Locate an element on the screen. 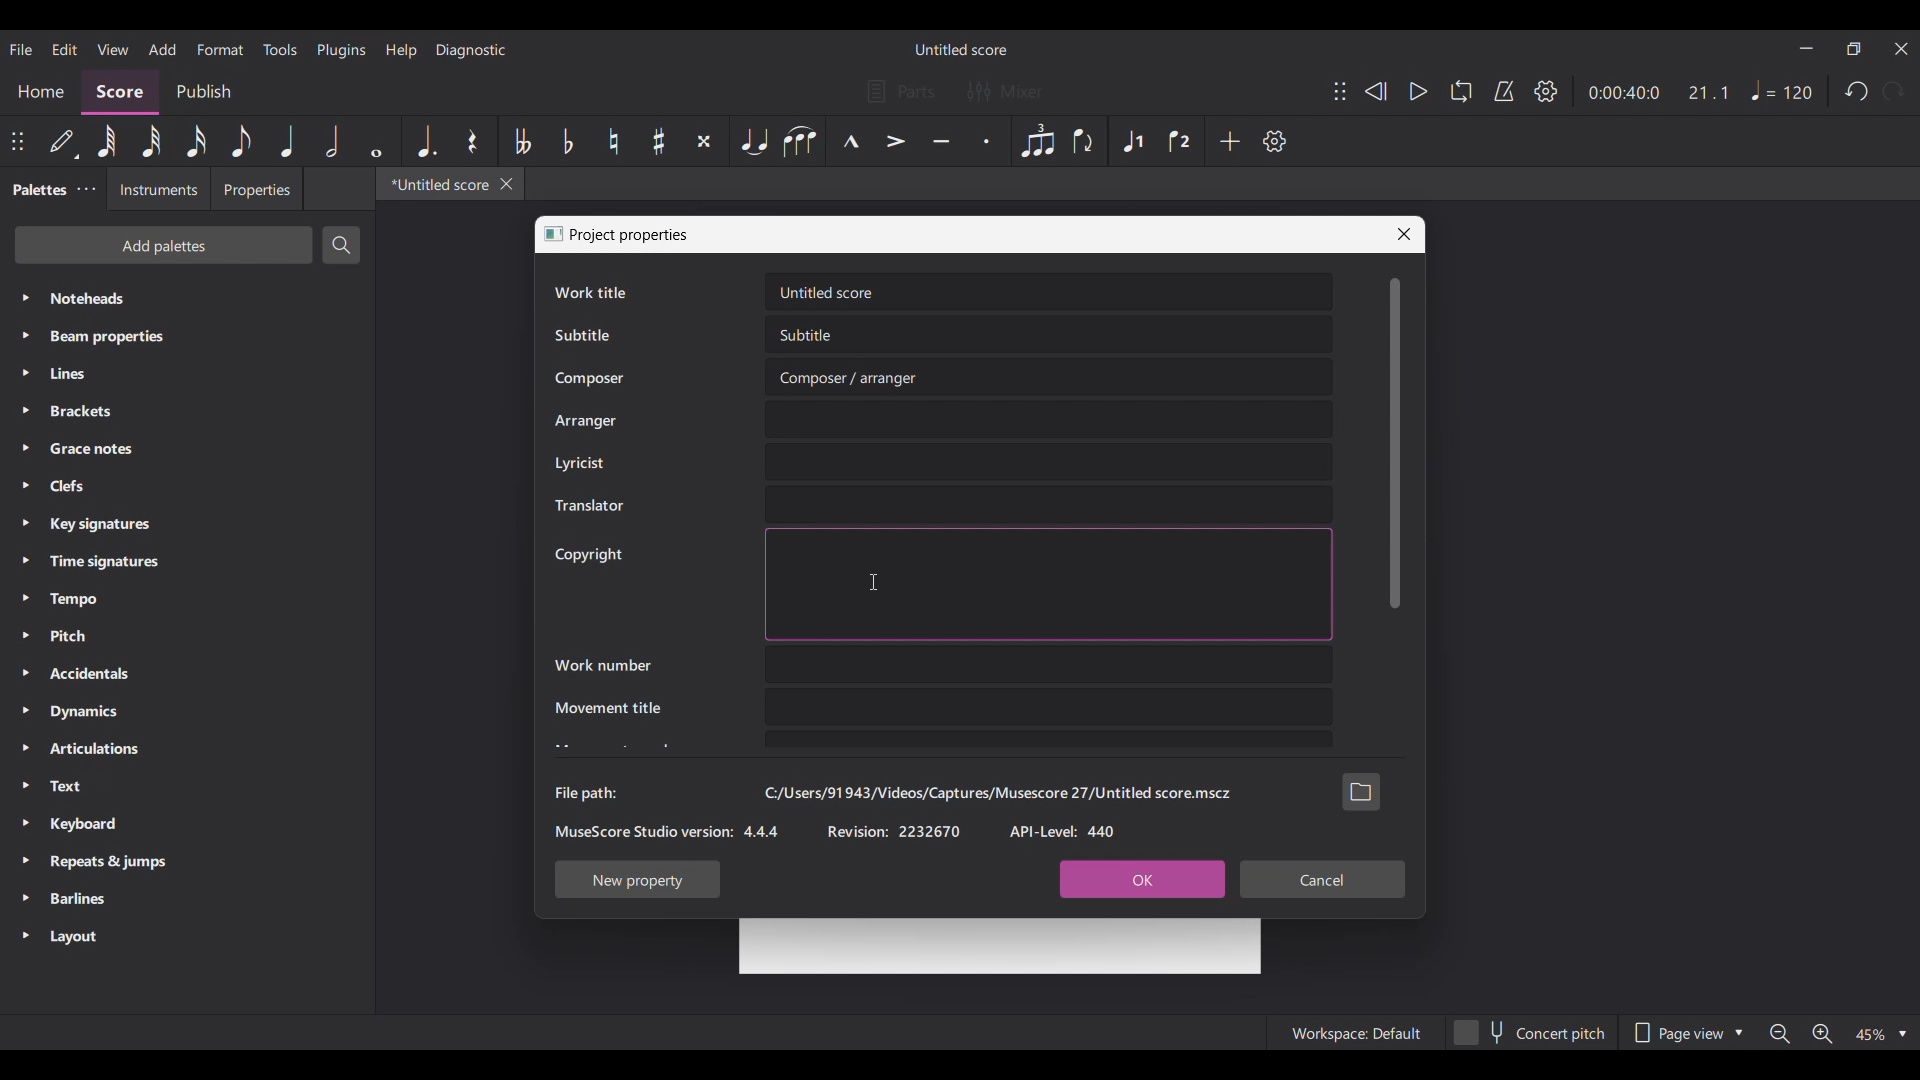 The width and height of the screenshot is (1920, 1080). Text box for Work title is located at coordinates (1048, 292).